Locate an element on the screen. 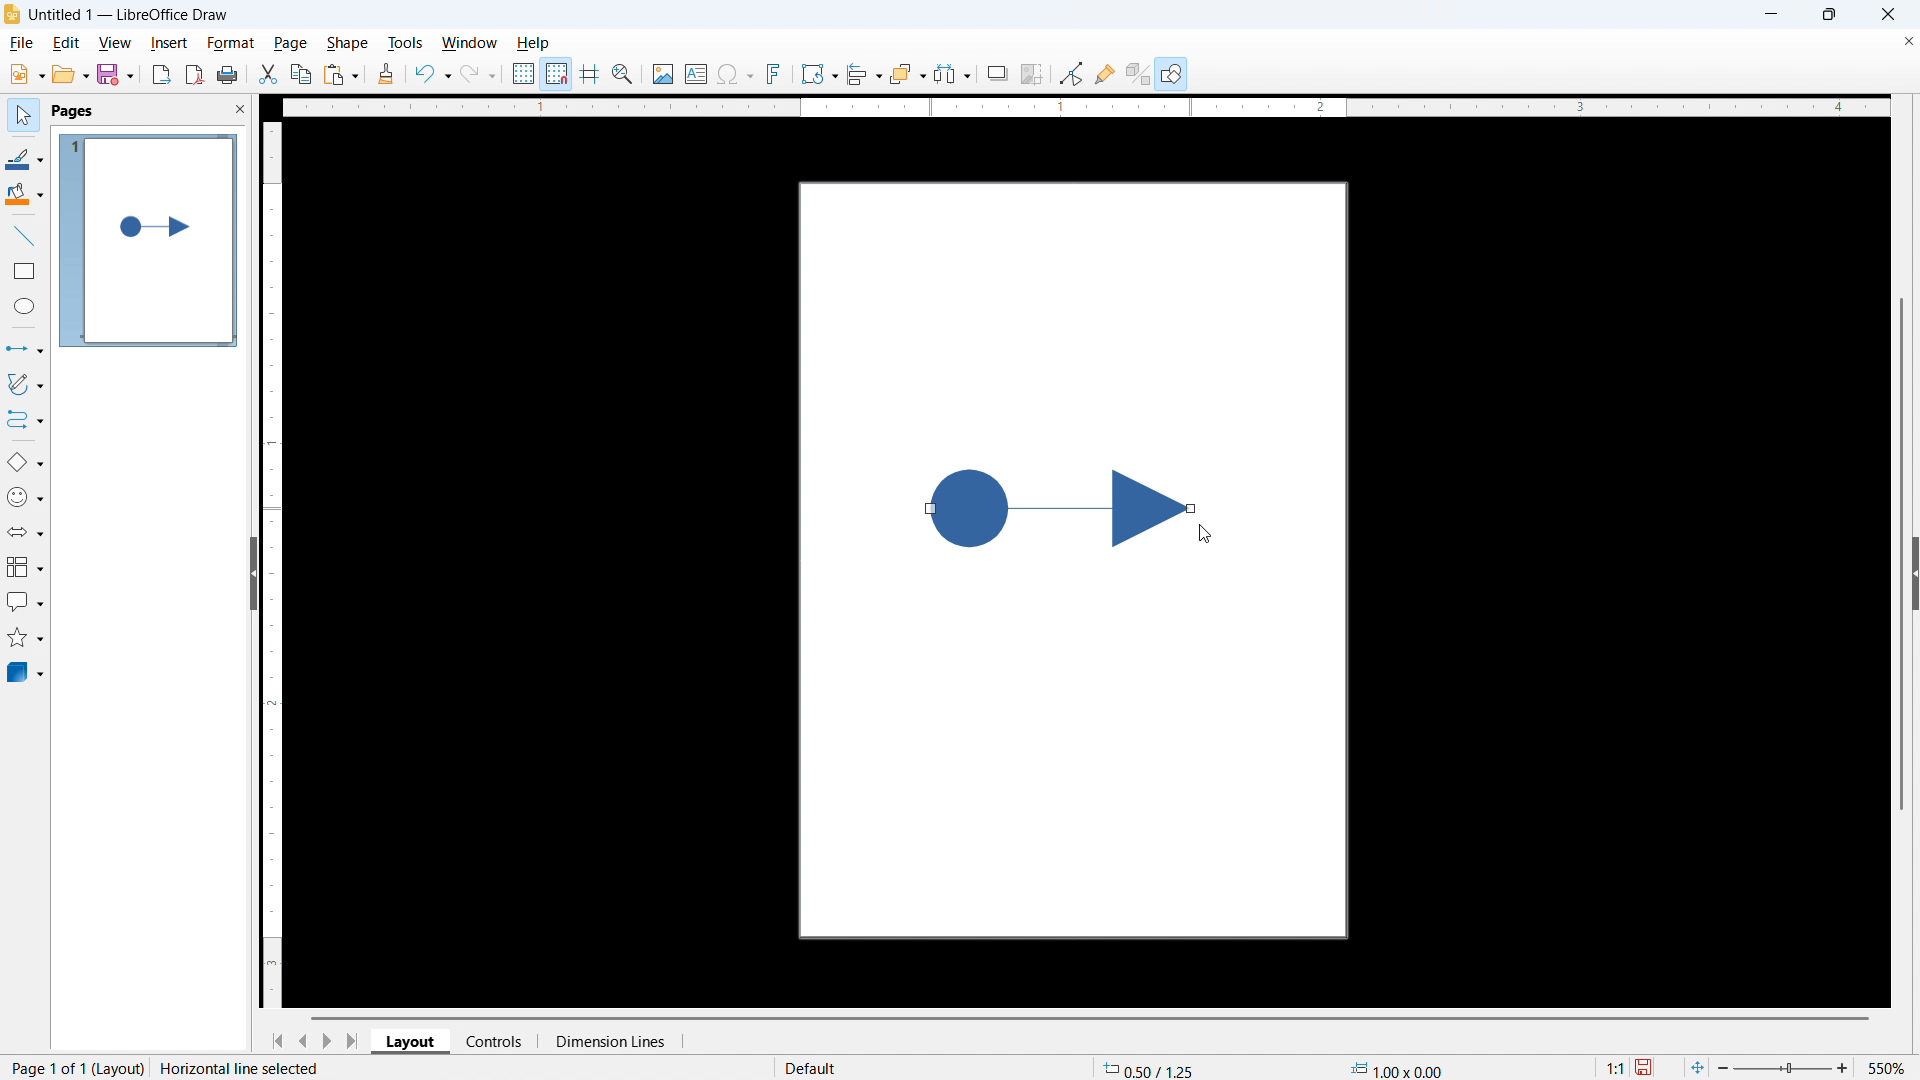 Image resolution: width=1920 pixels, height=1080 pixels. Horizontal ruler  is located at coordinates (1085, 107).